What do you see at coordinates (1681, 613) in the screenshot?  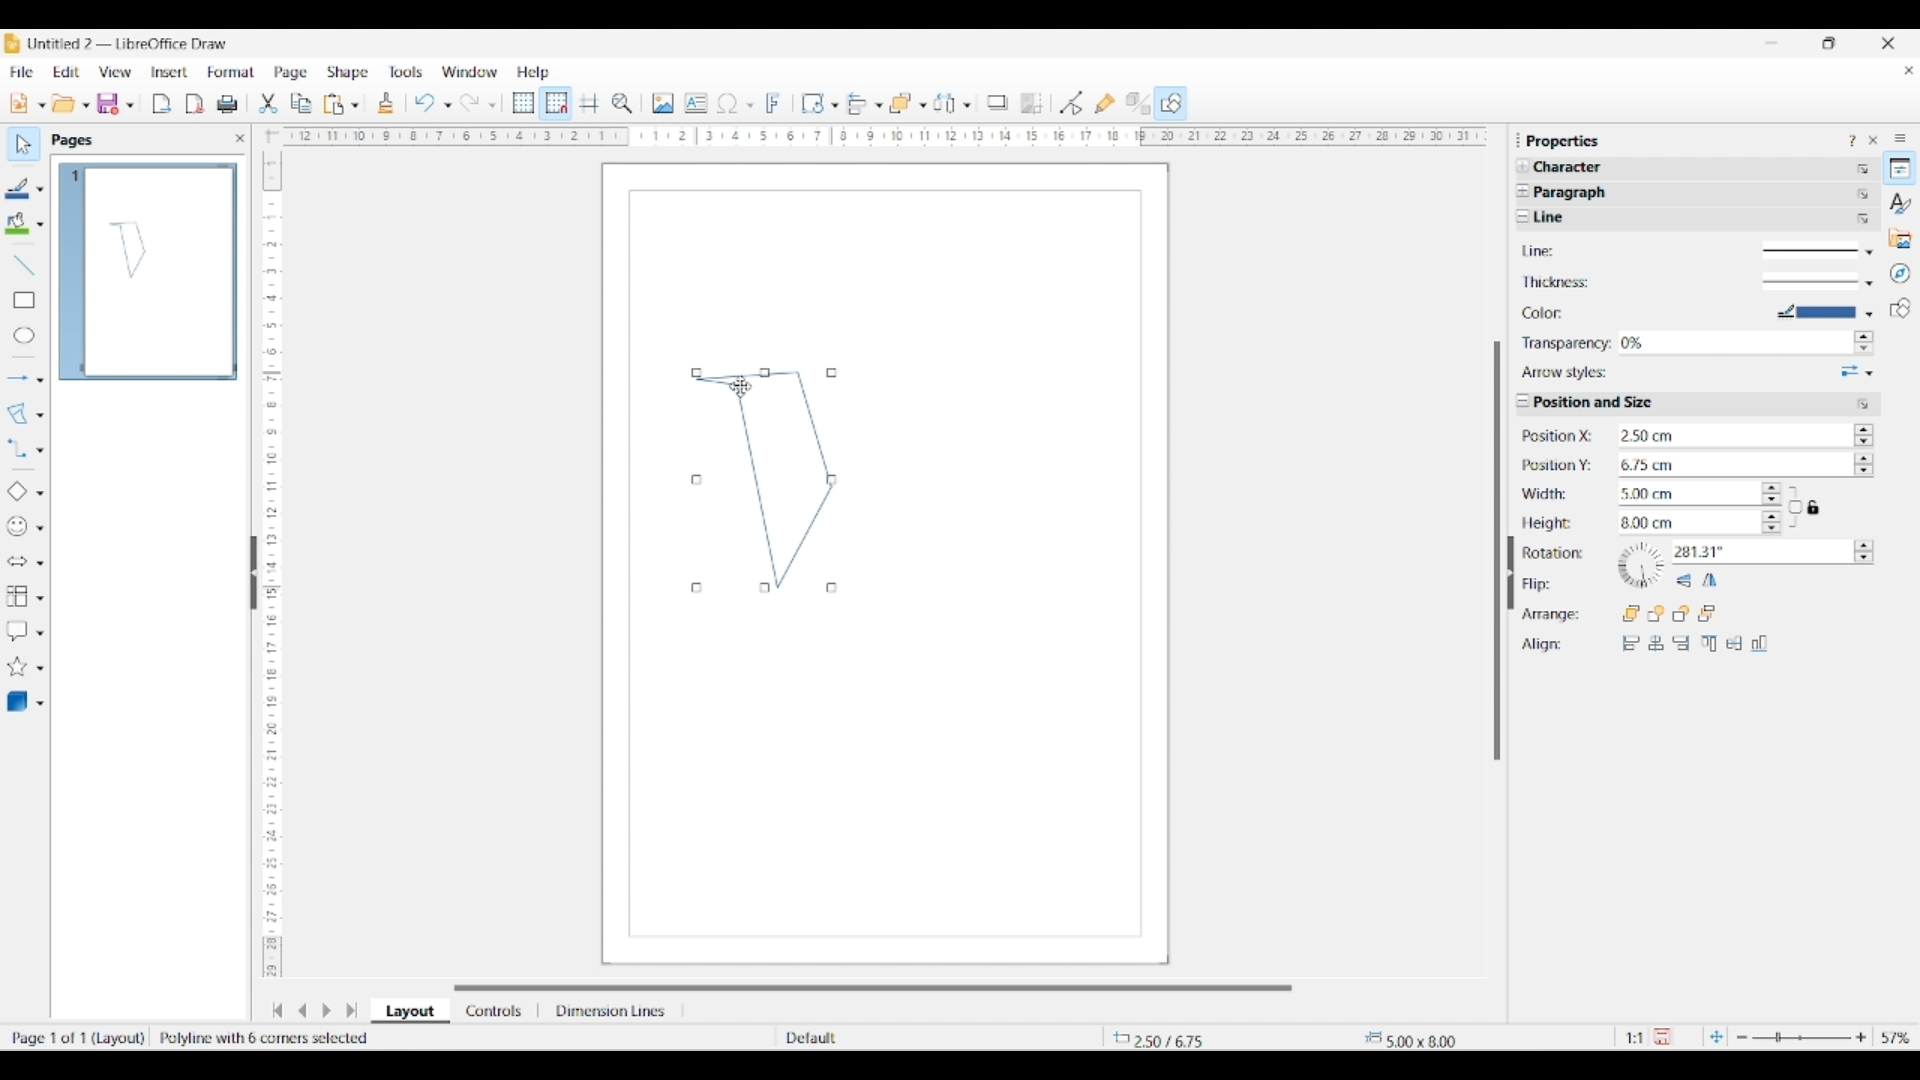 I see `Back one` at bounding box center [1681, 613].